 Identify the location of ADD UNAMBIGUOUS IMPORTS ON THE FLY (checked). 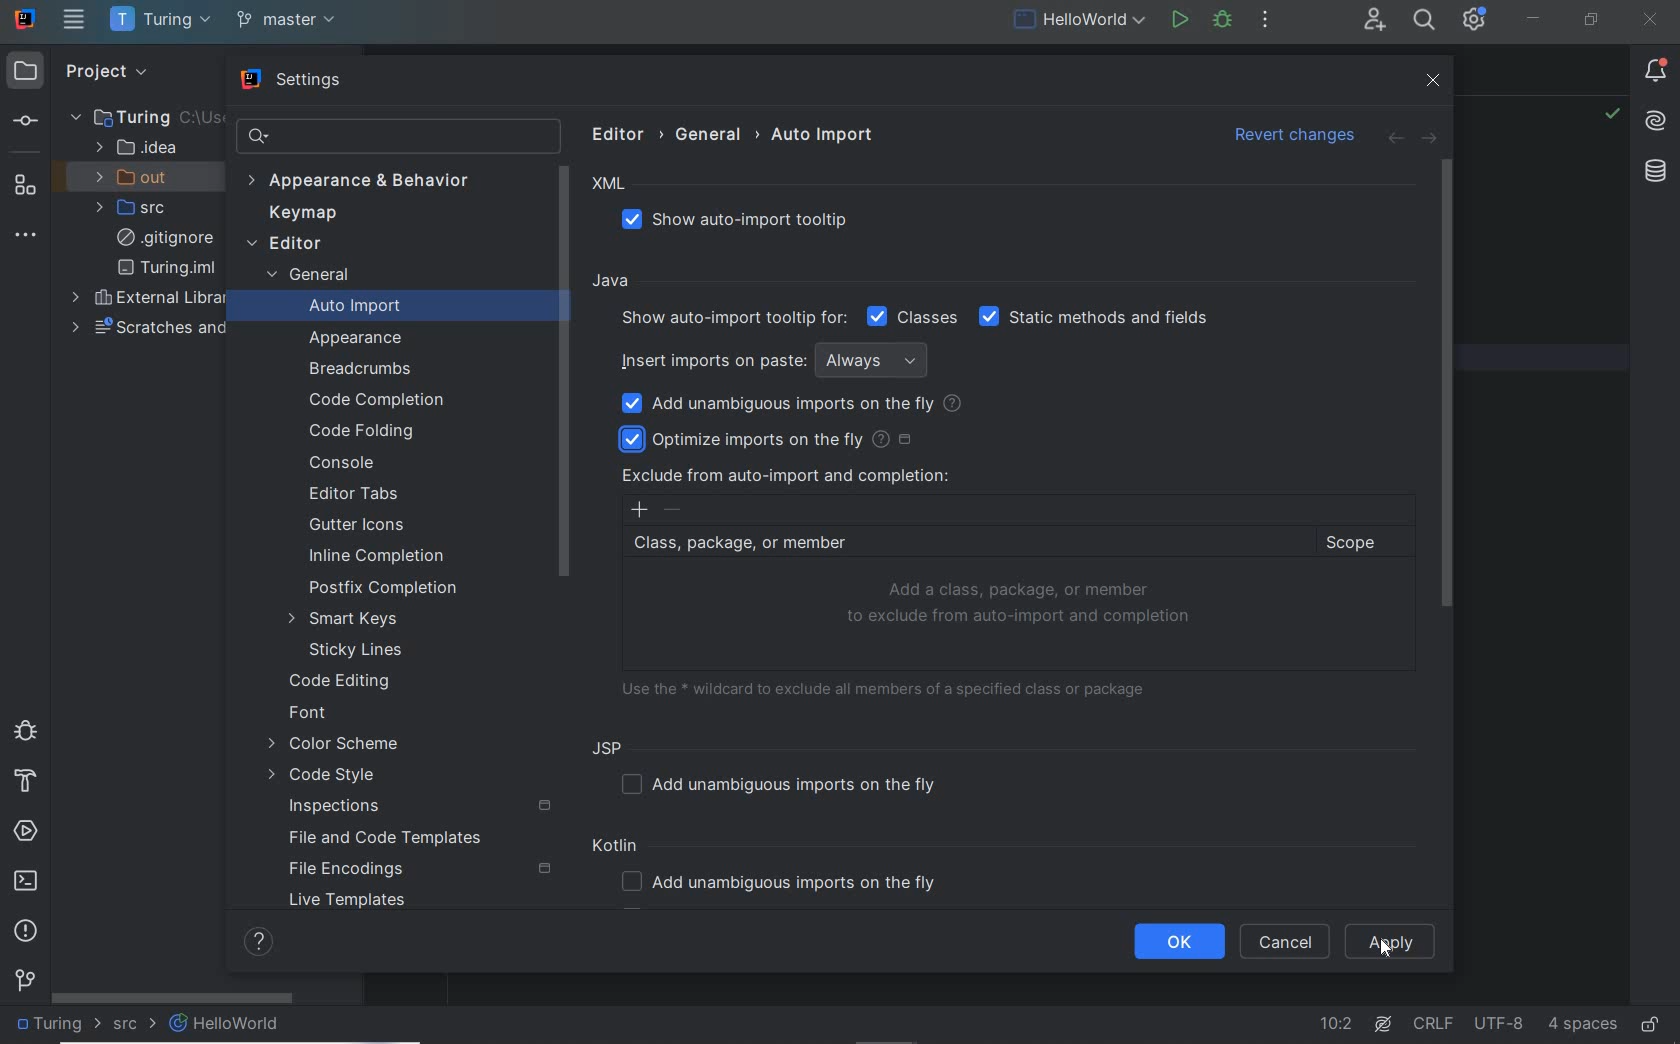
(794, 404).